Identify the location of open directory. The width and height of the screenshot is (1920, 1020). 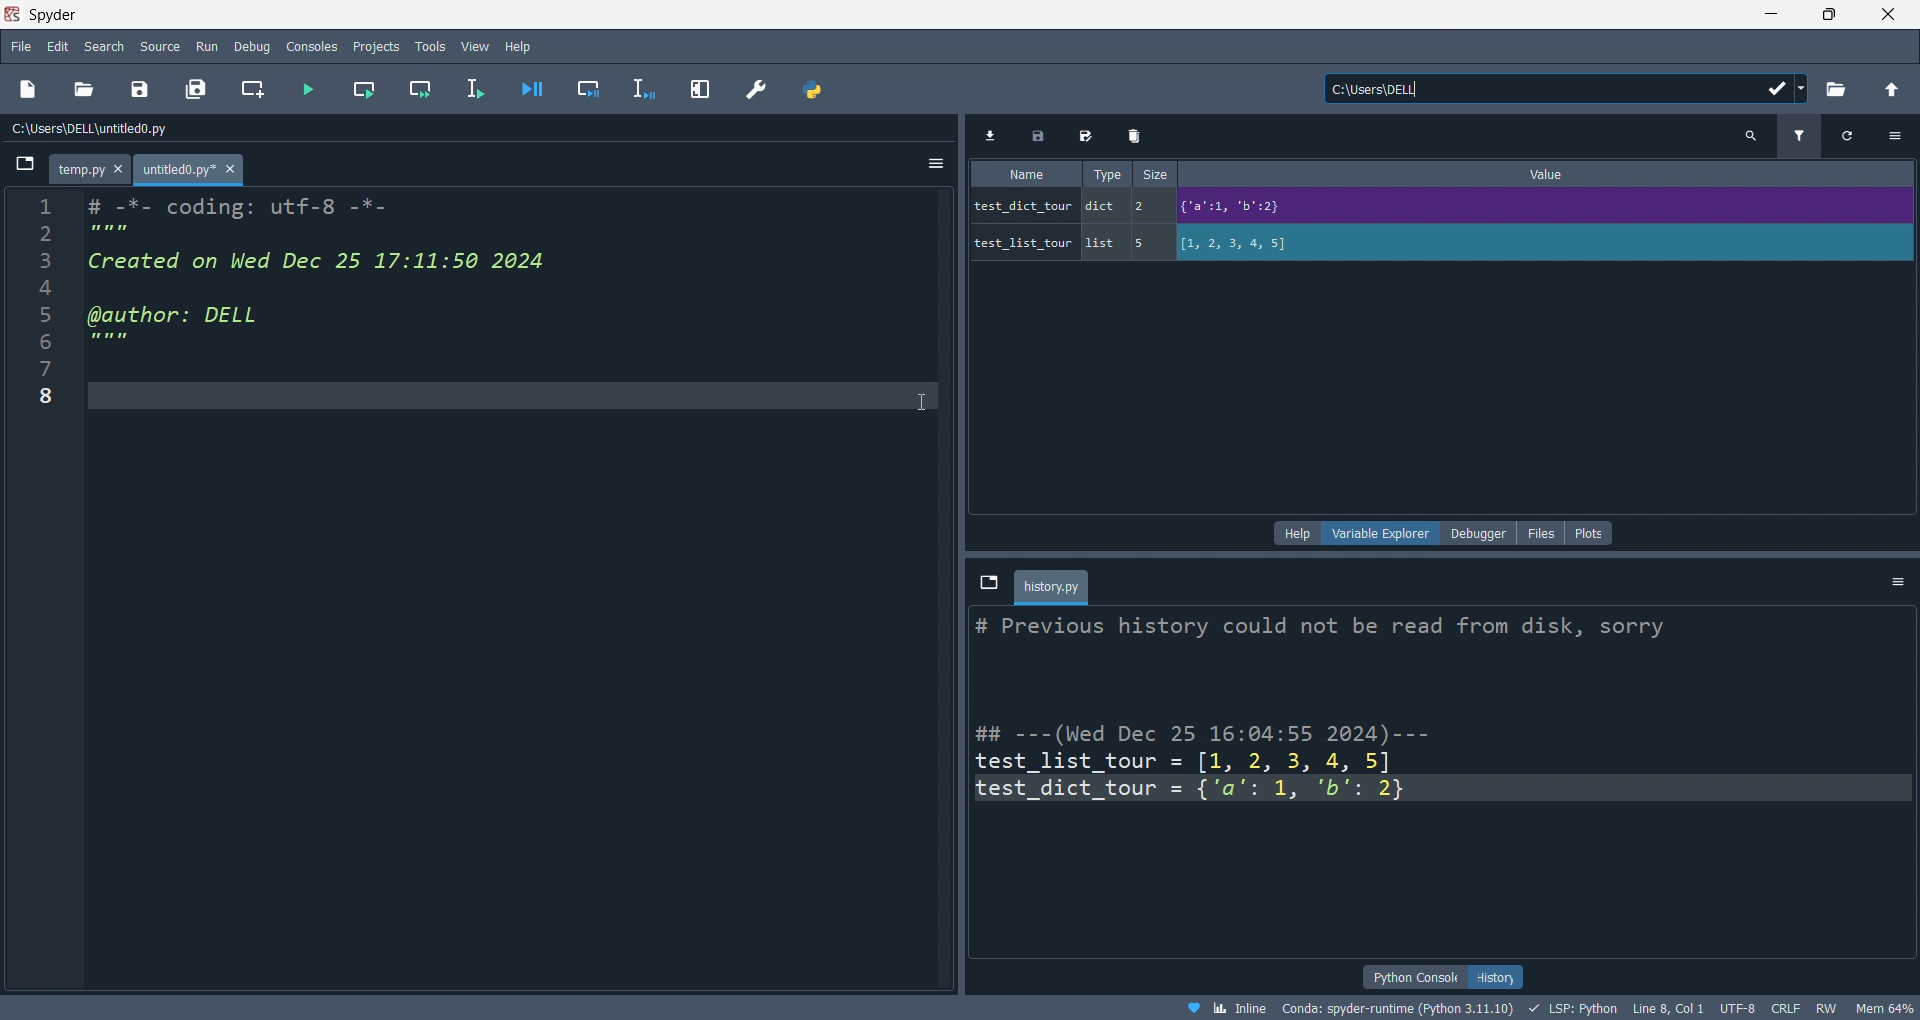
(1835, 90).